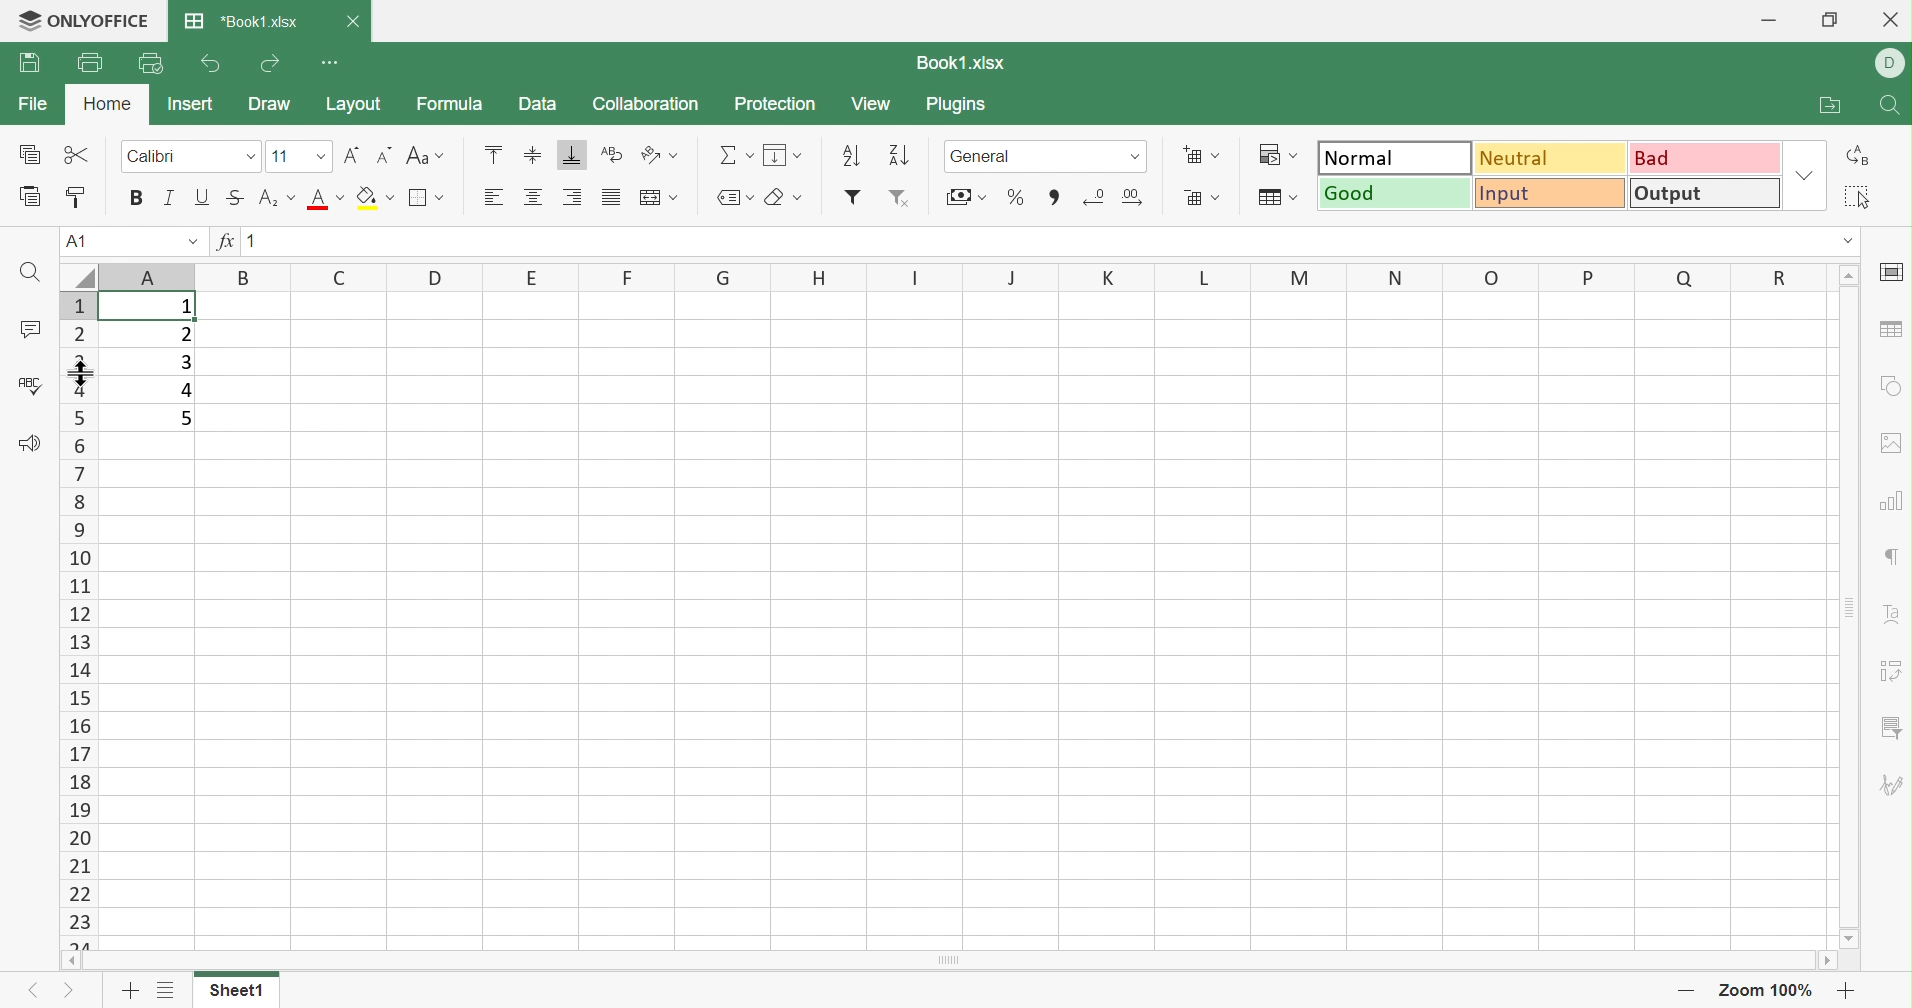  Describe the element at coordinates (749, 153) in the screenshot. I see `Drop Down` at that location.